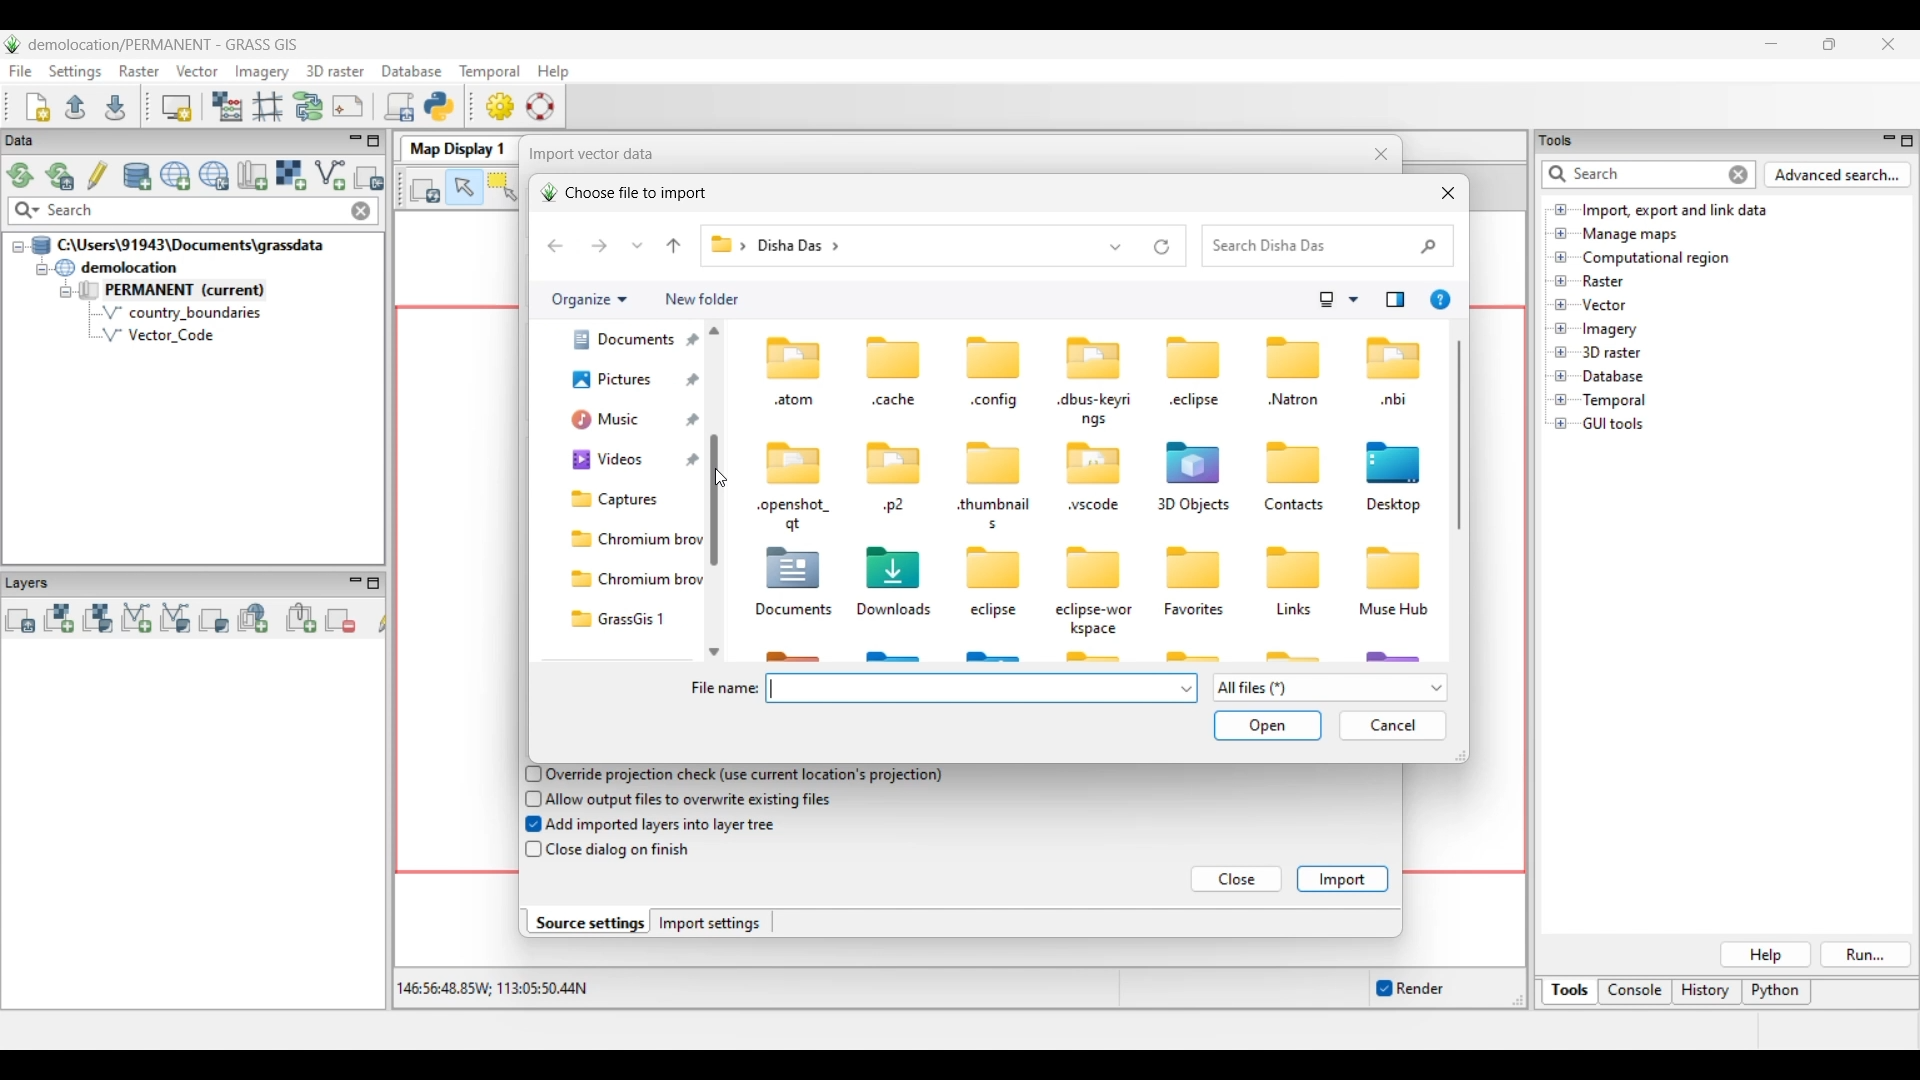  What do you see at coordinates (1561, 352) in the screenshot?
I see `Click to open files under 3D Raster` at bounding box center [1561, 352].